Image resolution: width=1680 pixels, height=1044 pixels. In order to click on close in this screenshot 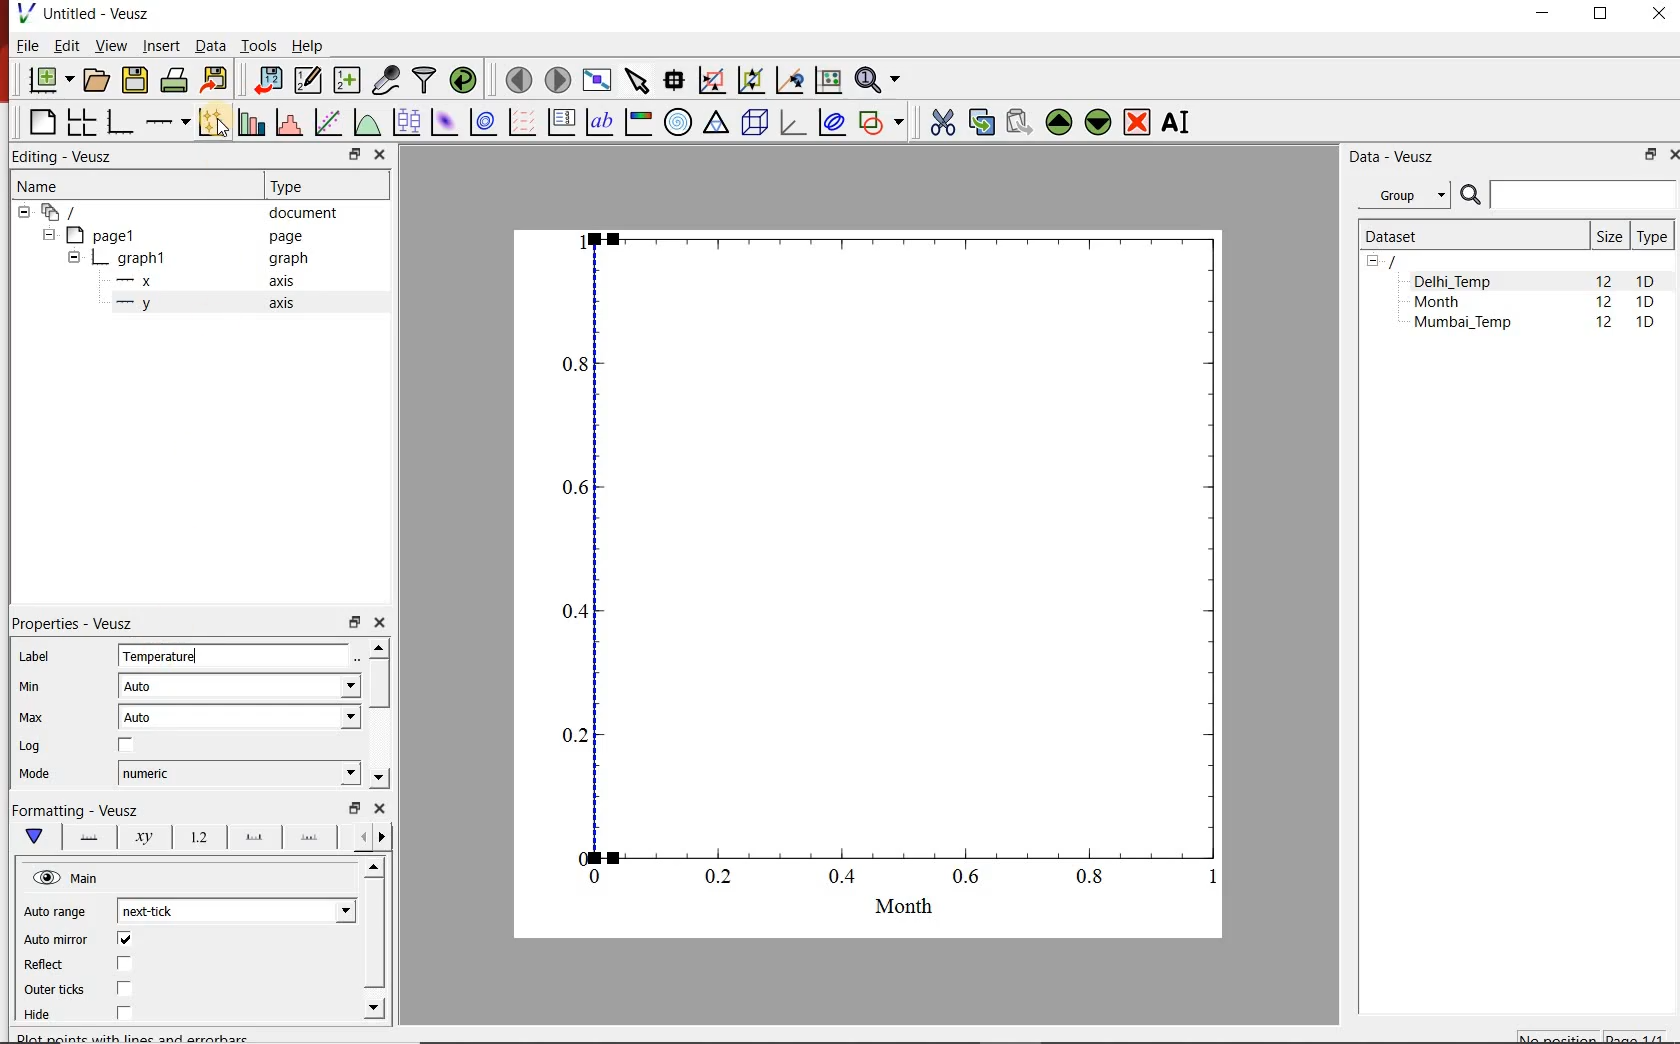, I will do `click(378, 623)`.